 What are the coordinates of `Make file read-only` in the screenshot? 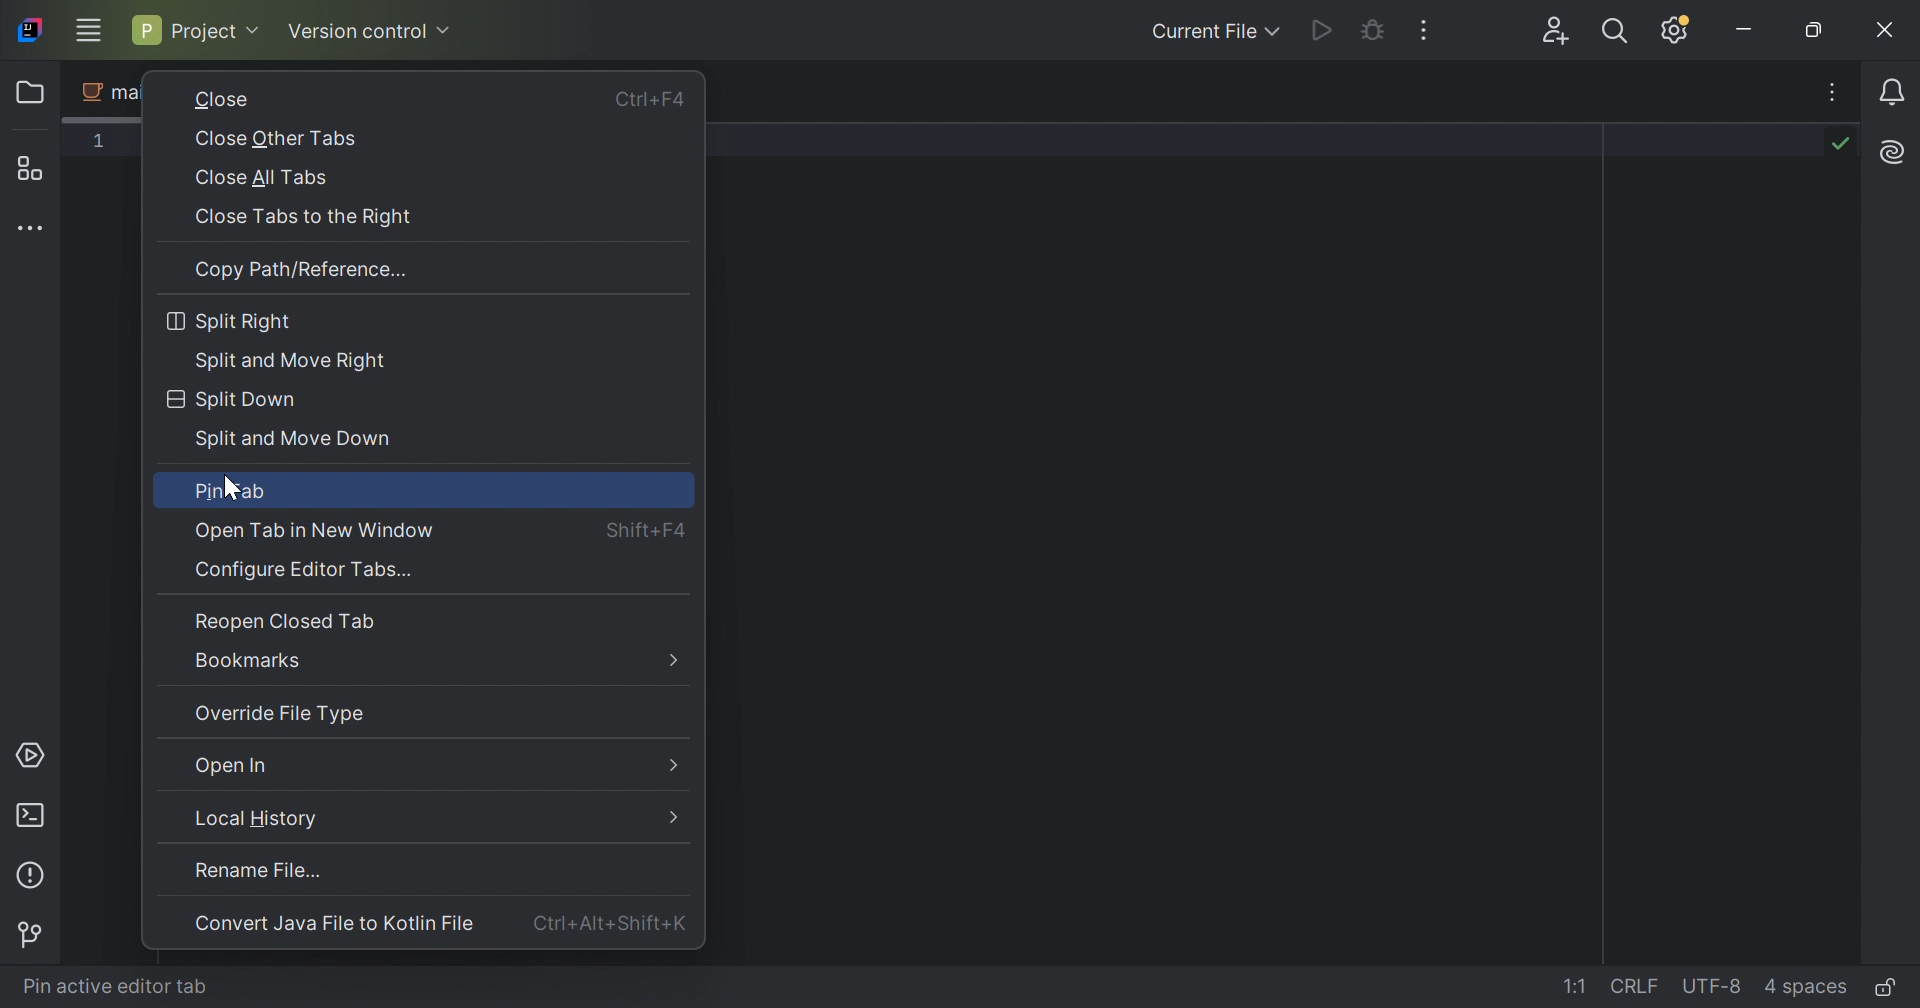 It's located at (1889, 986).